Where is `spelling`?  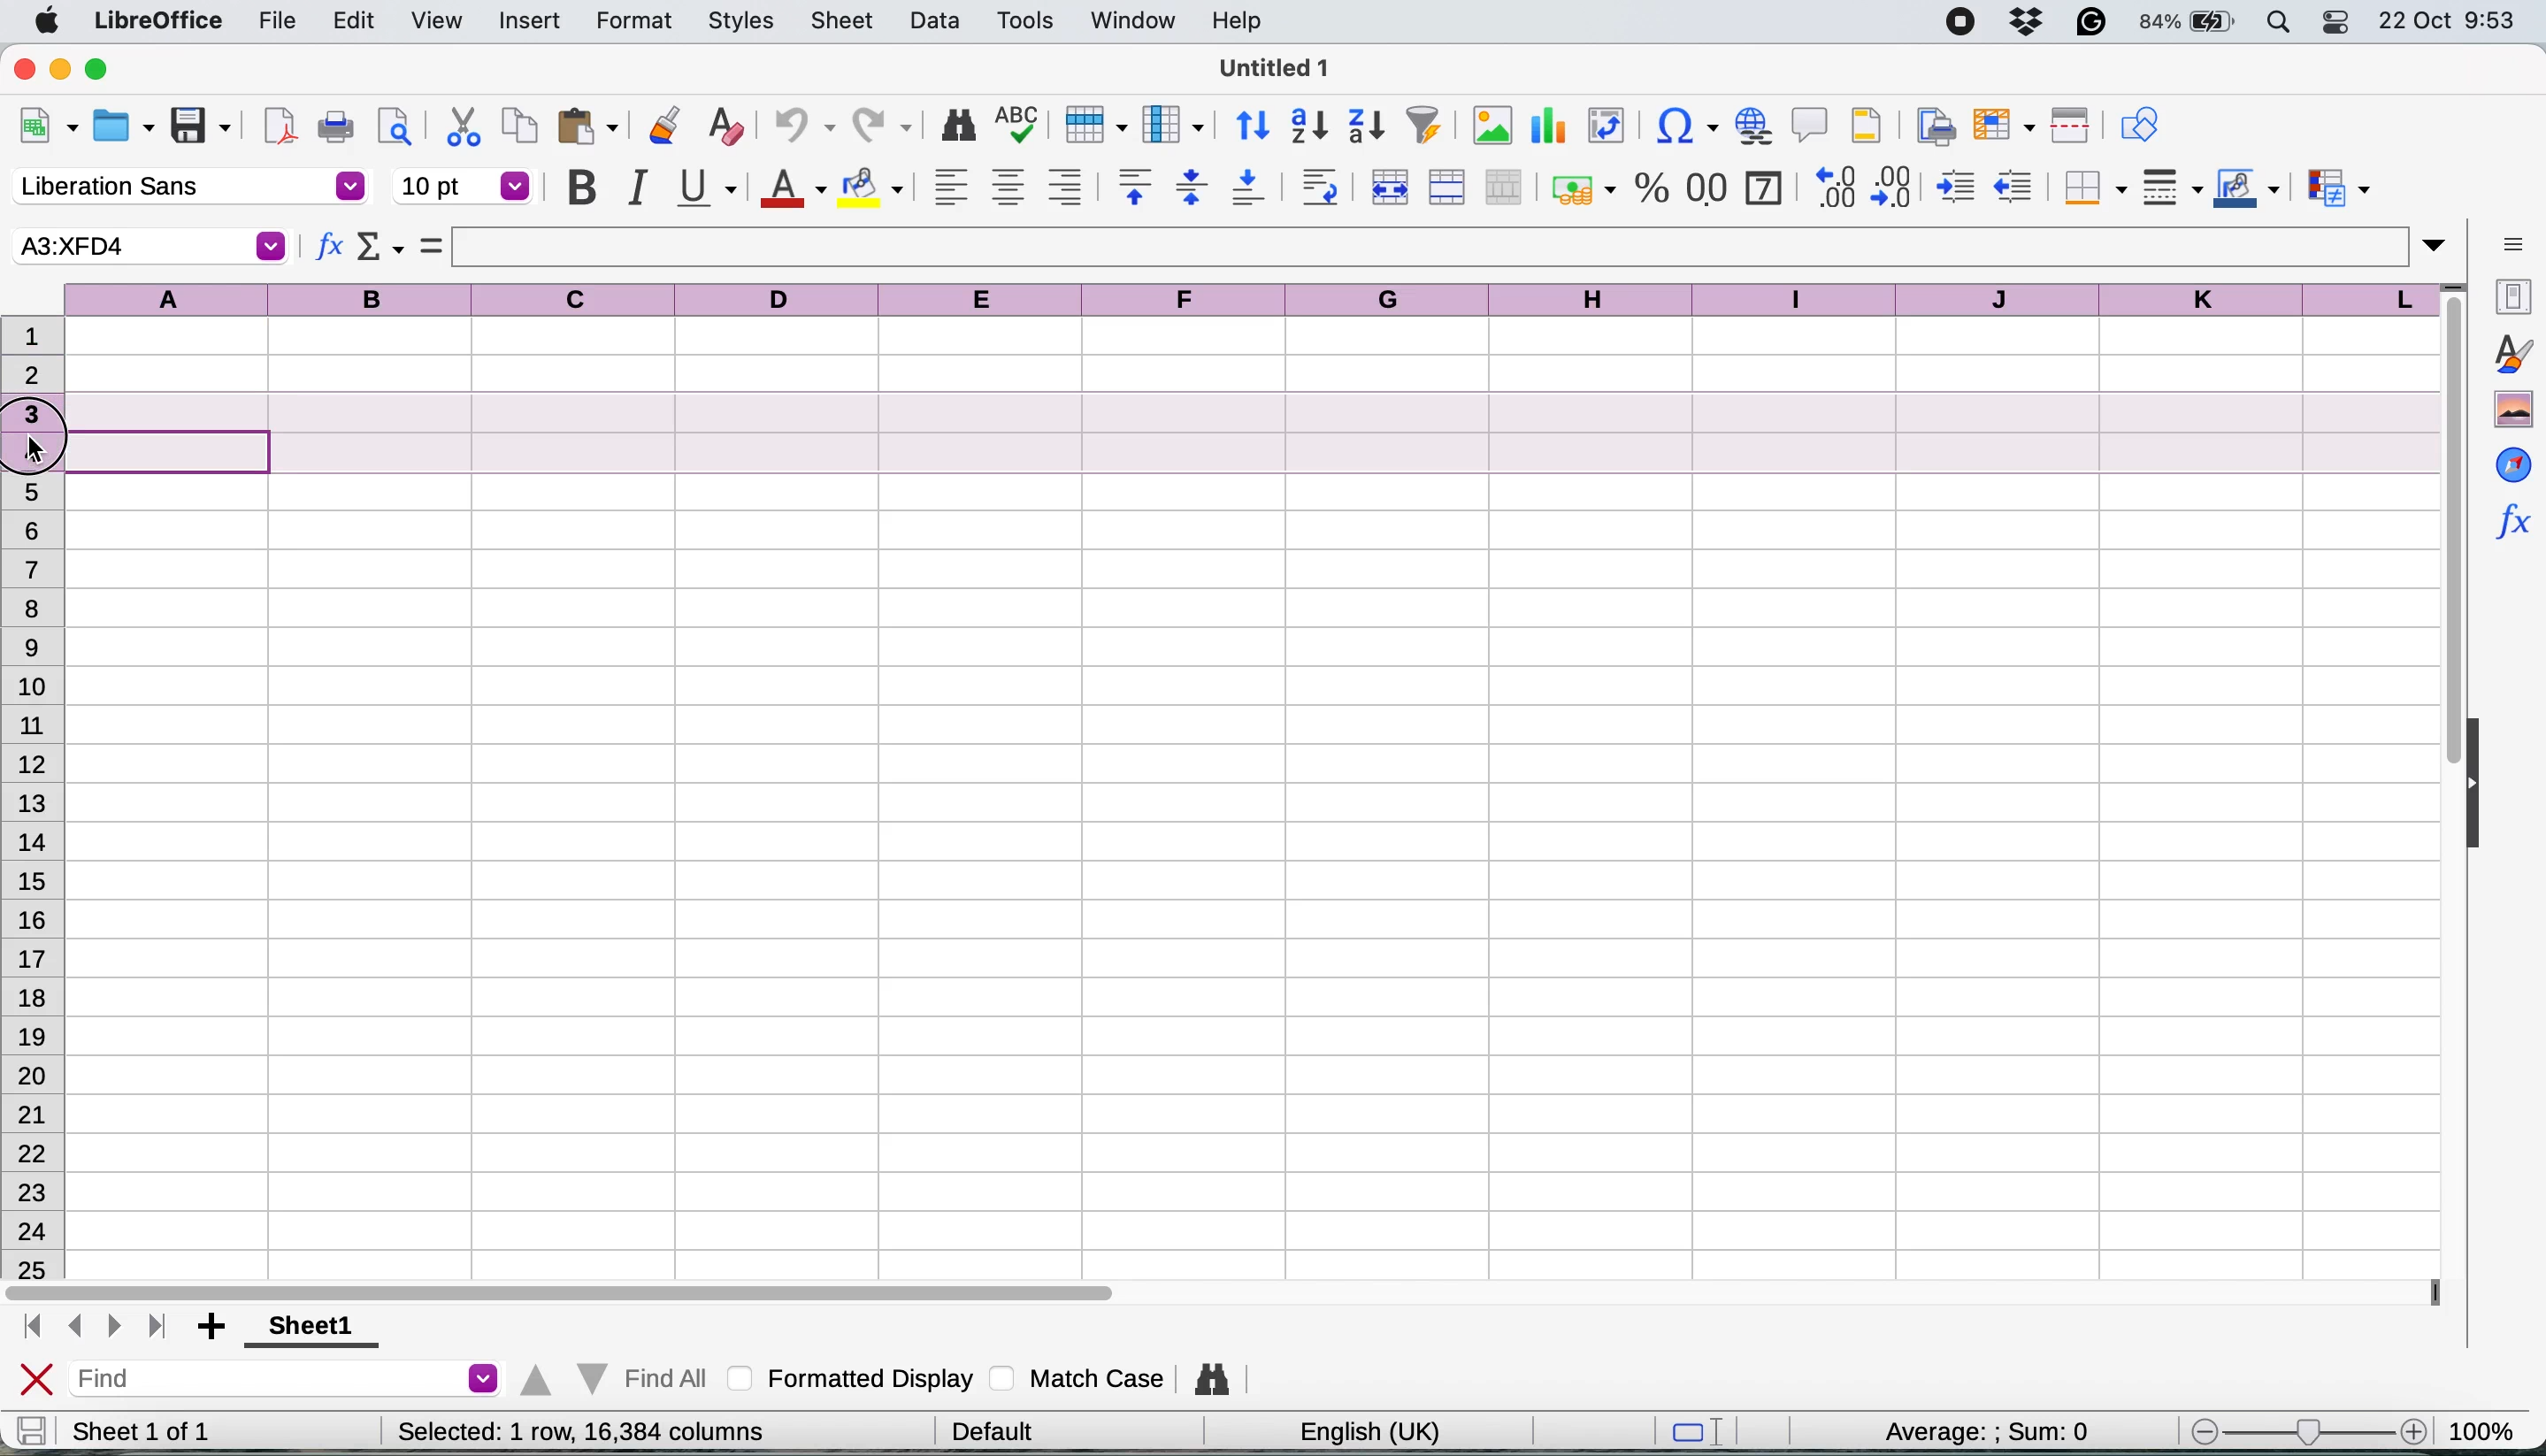 spelling is located at coordinates (1019, 127).